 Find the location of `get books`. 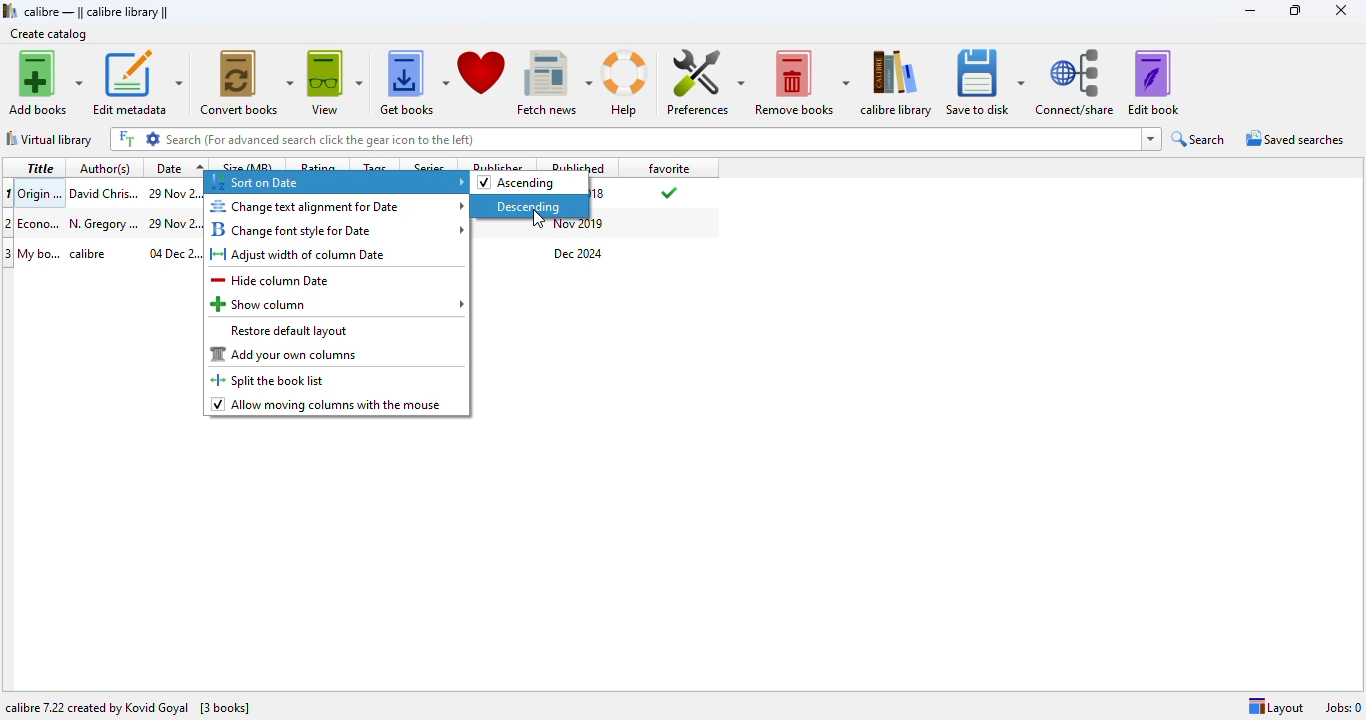

get books is located at coordinates (413, 83).